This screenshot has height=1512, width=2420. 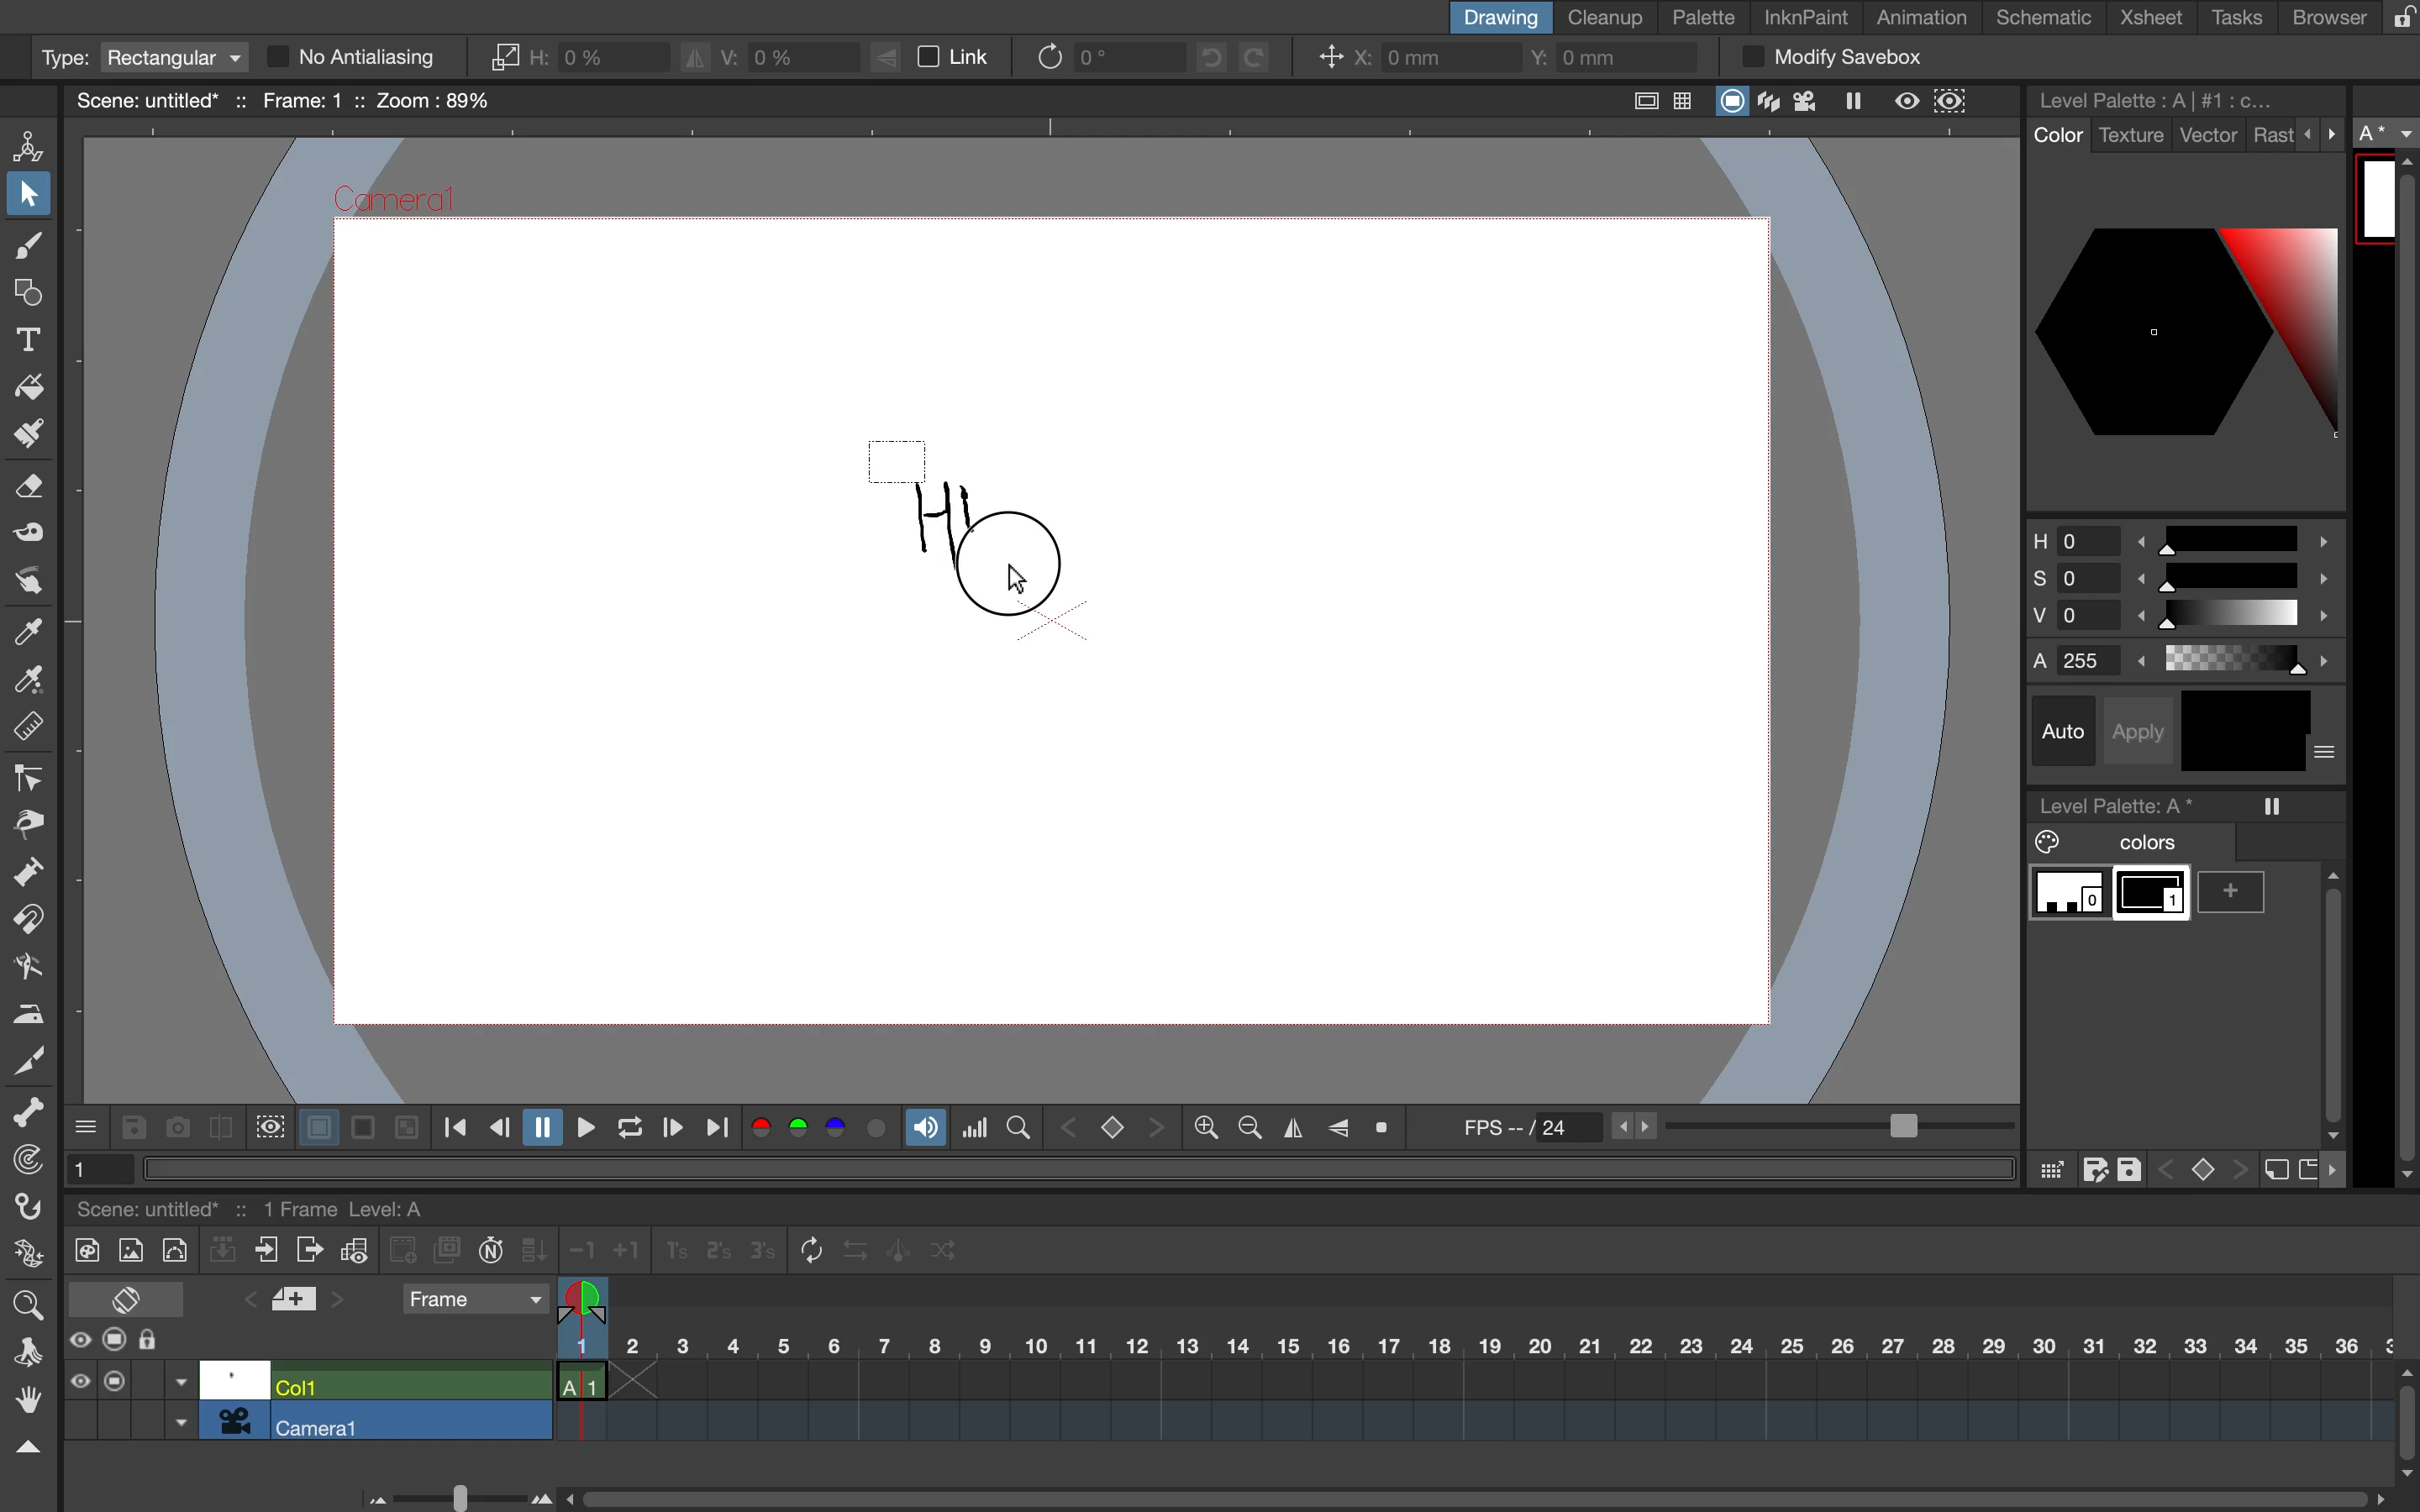 What do you see at coordinates (2201, 1167) in the screenshot?
I see `switch between keys` at bounding box center [2201, 1167].